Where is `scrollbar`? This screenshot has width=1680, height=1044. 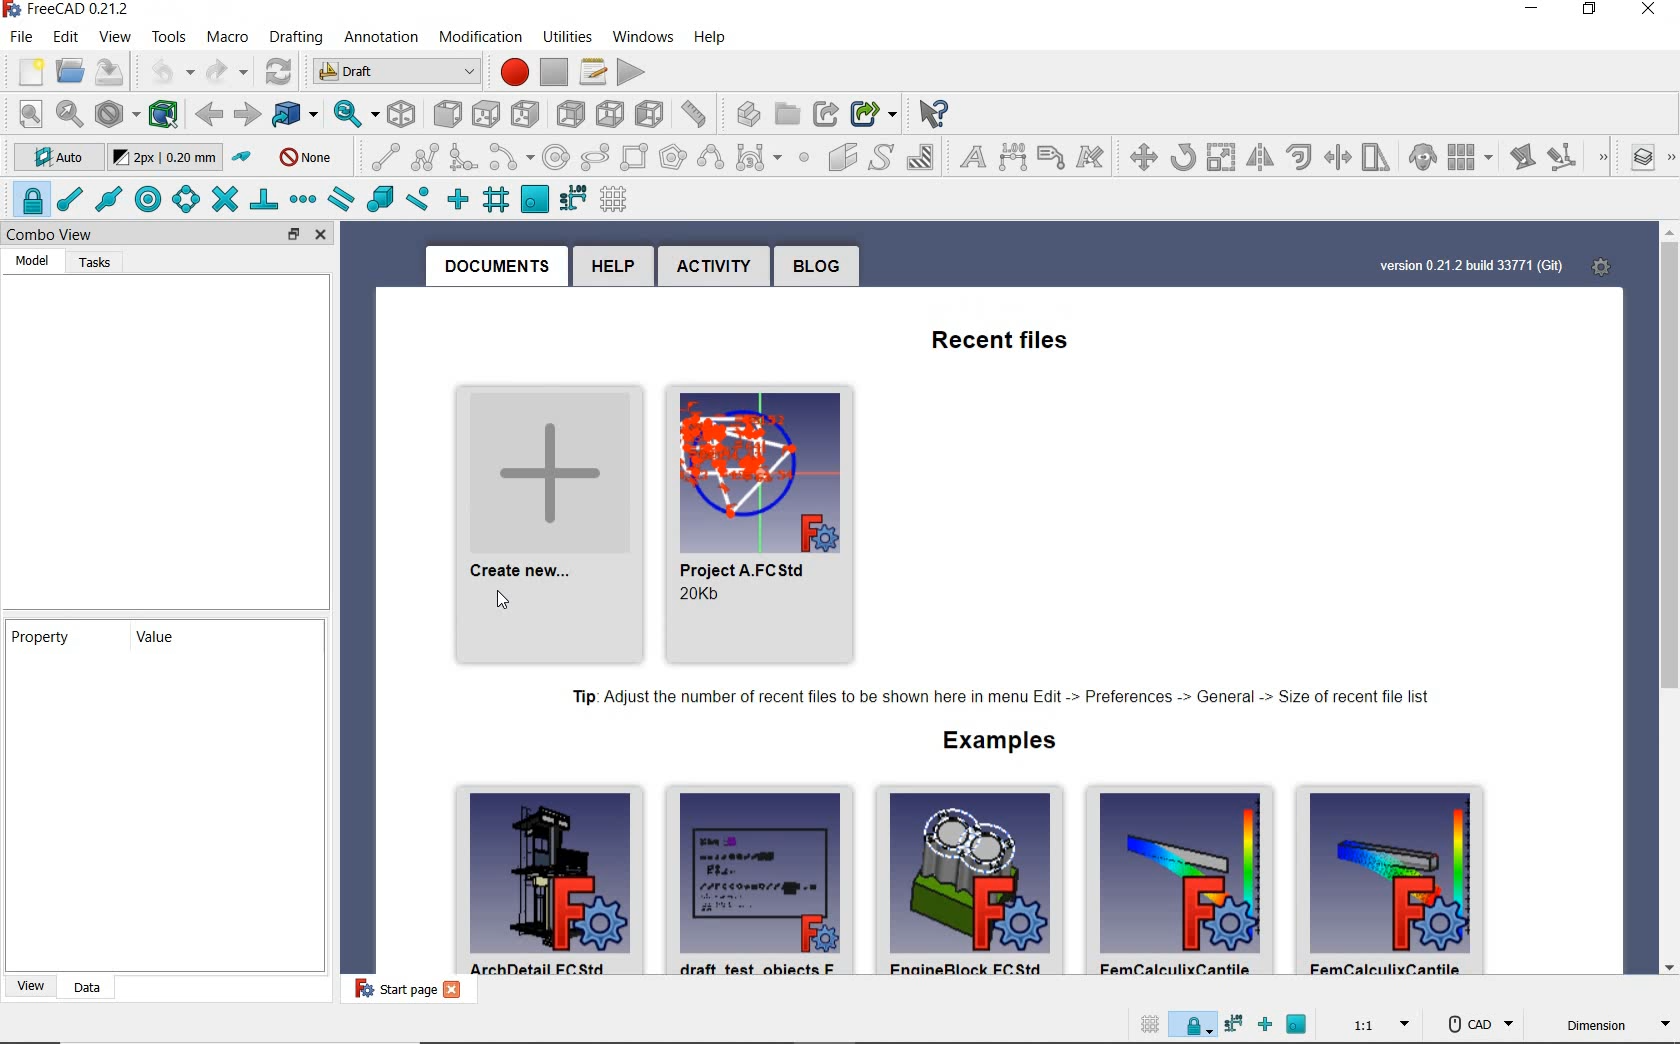
scrollbar is located at coordinates (1667, 582).